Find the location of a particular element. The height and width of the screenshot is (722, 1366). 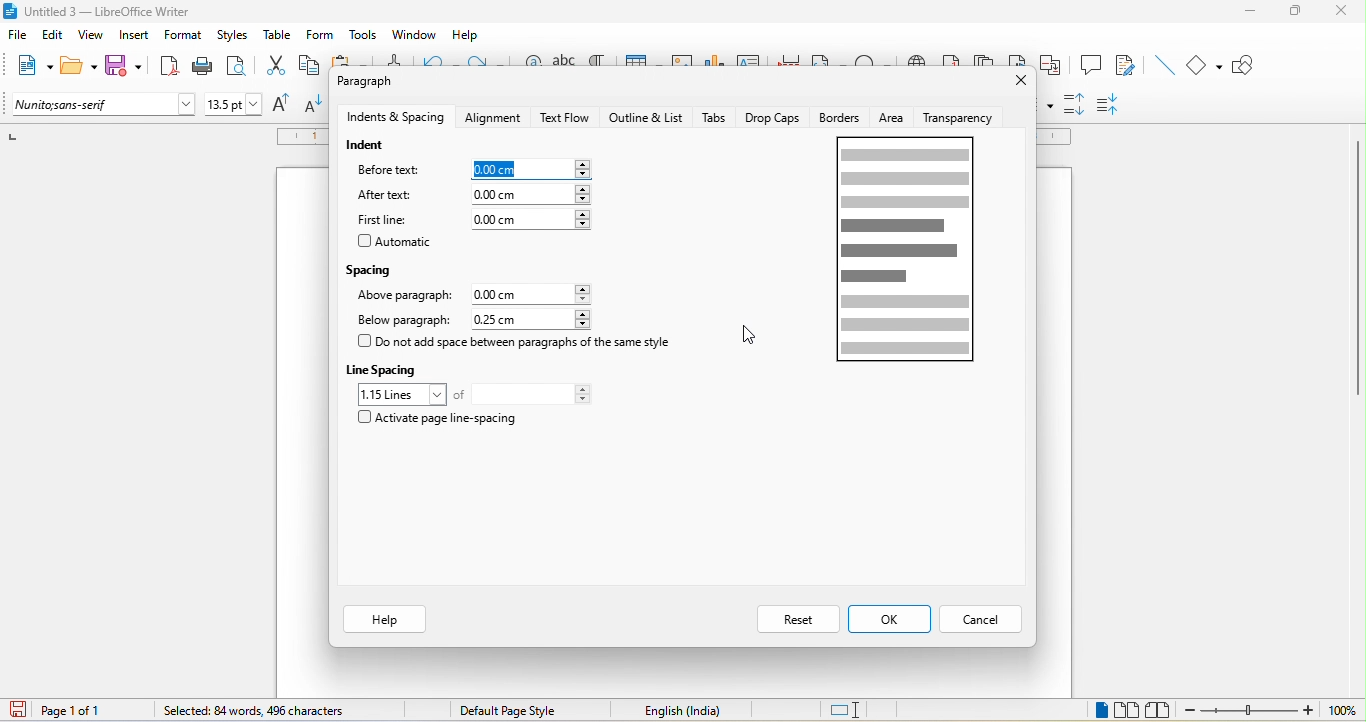

print is located at coordinates (203, 67).